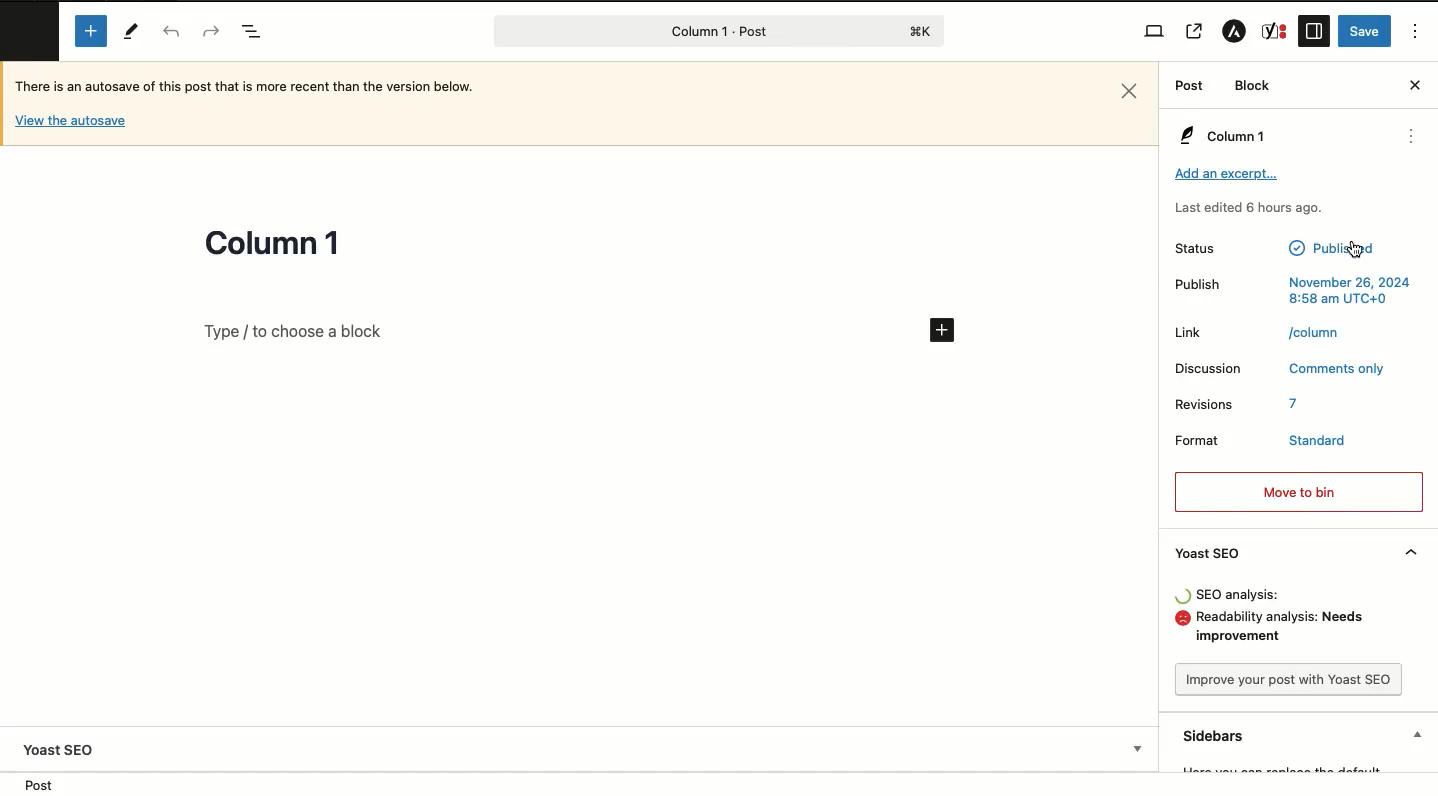  What do you see at coordinates (944, 330) in the screenshot?
I see `Add block` at bounding box center [944, 330].